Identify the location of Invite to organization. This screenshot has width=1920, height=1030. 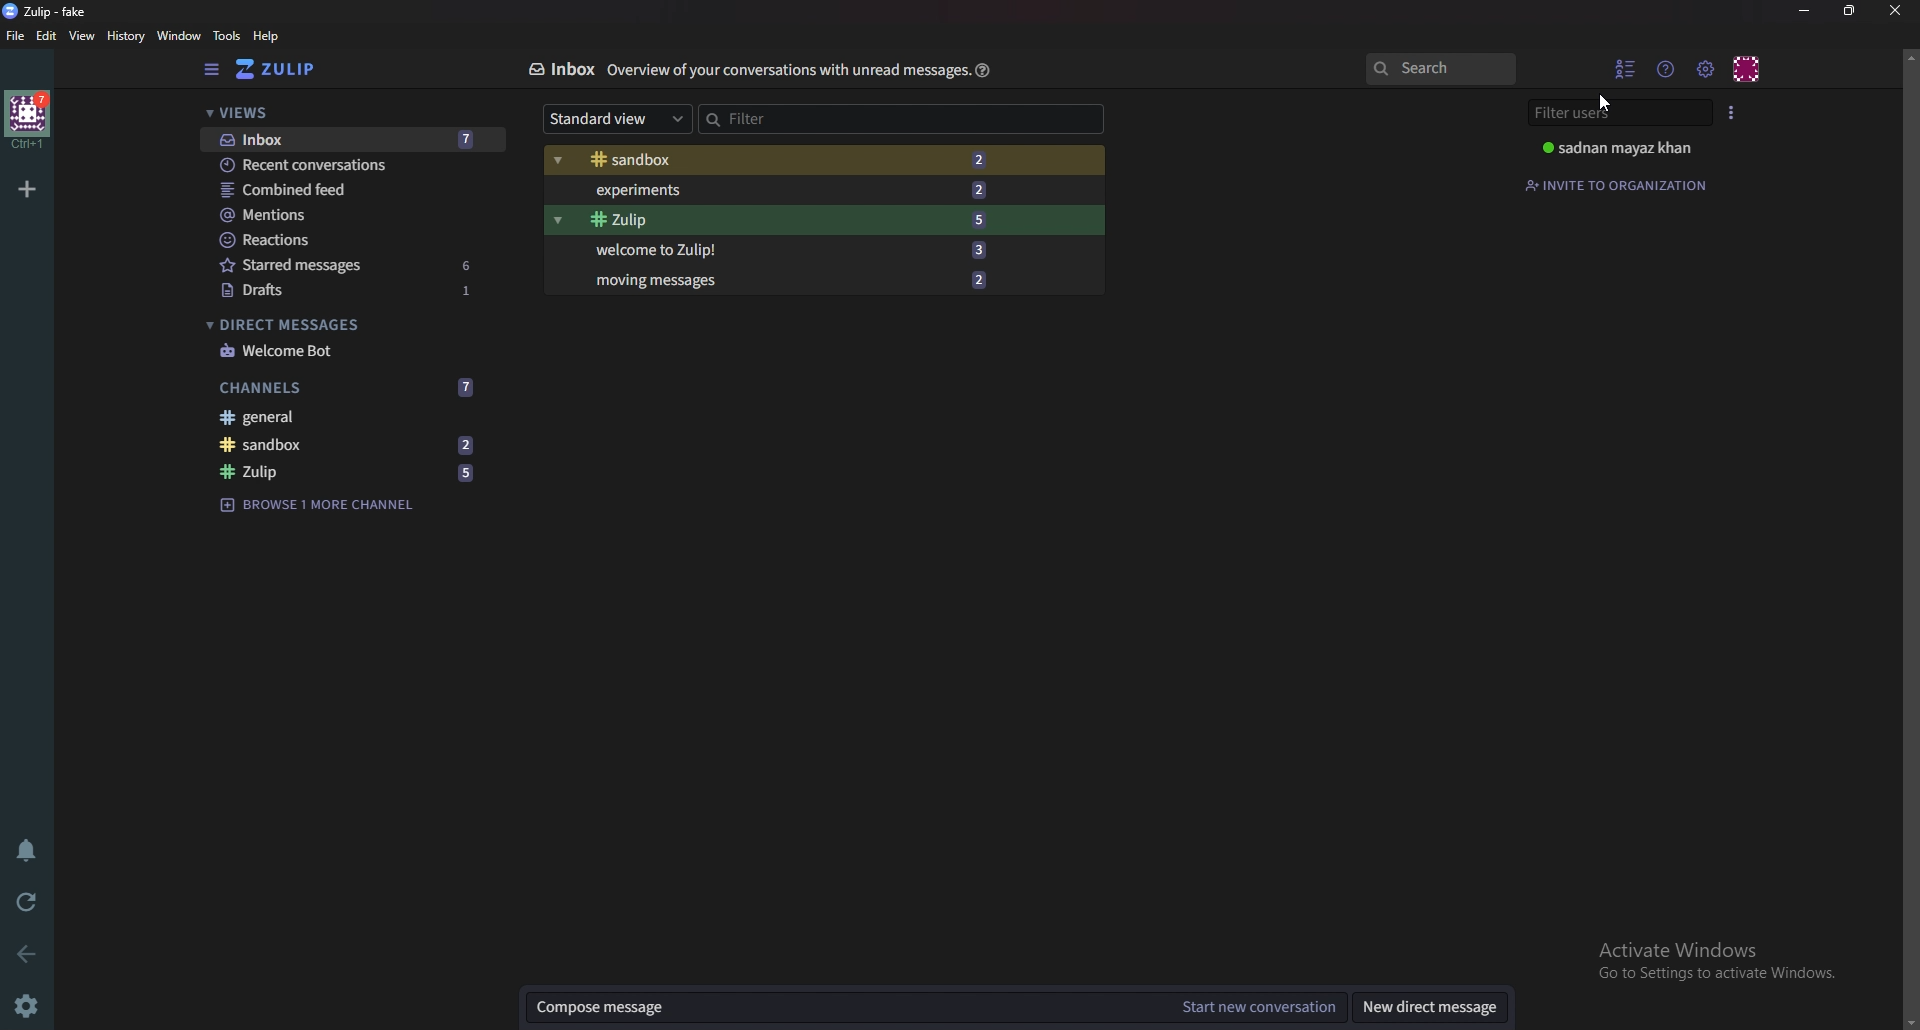
(1628, 186).